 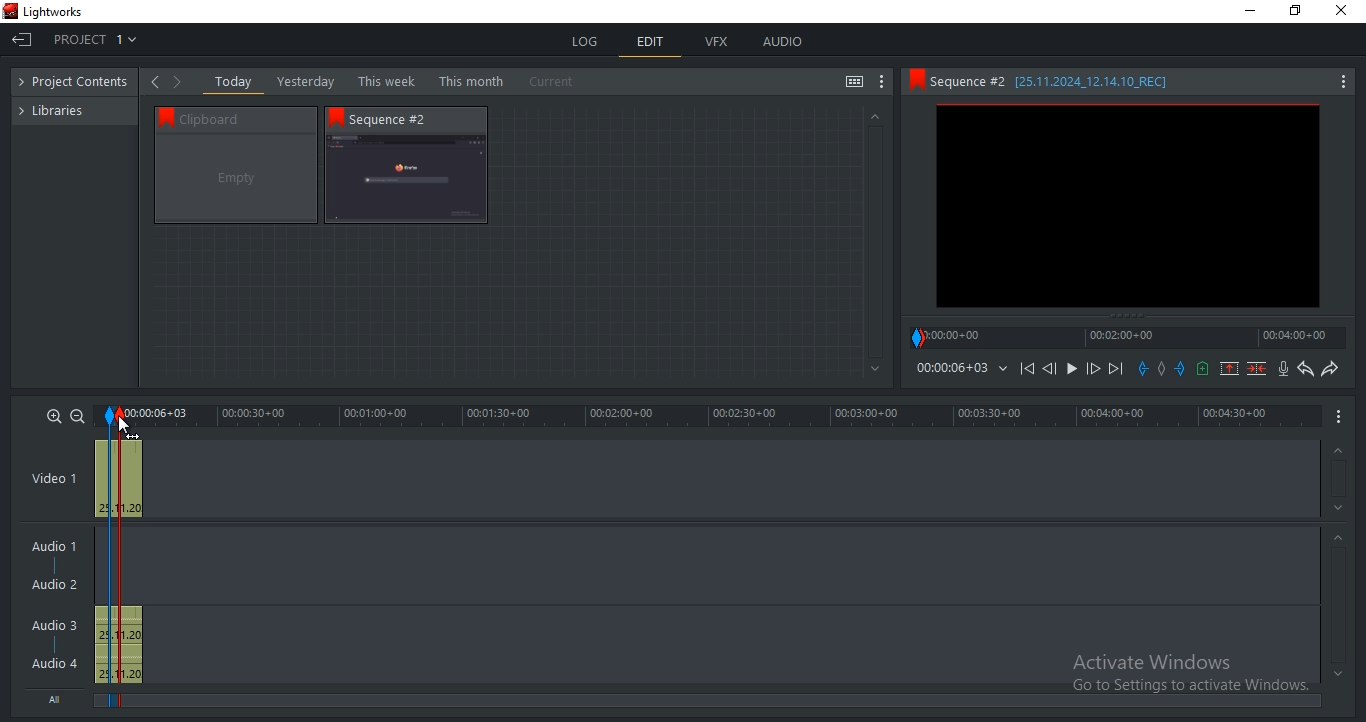 I want to click on show settings menu, so click(x=882, y=82).